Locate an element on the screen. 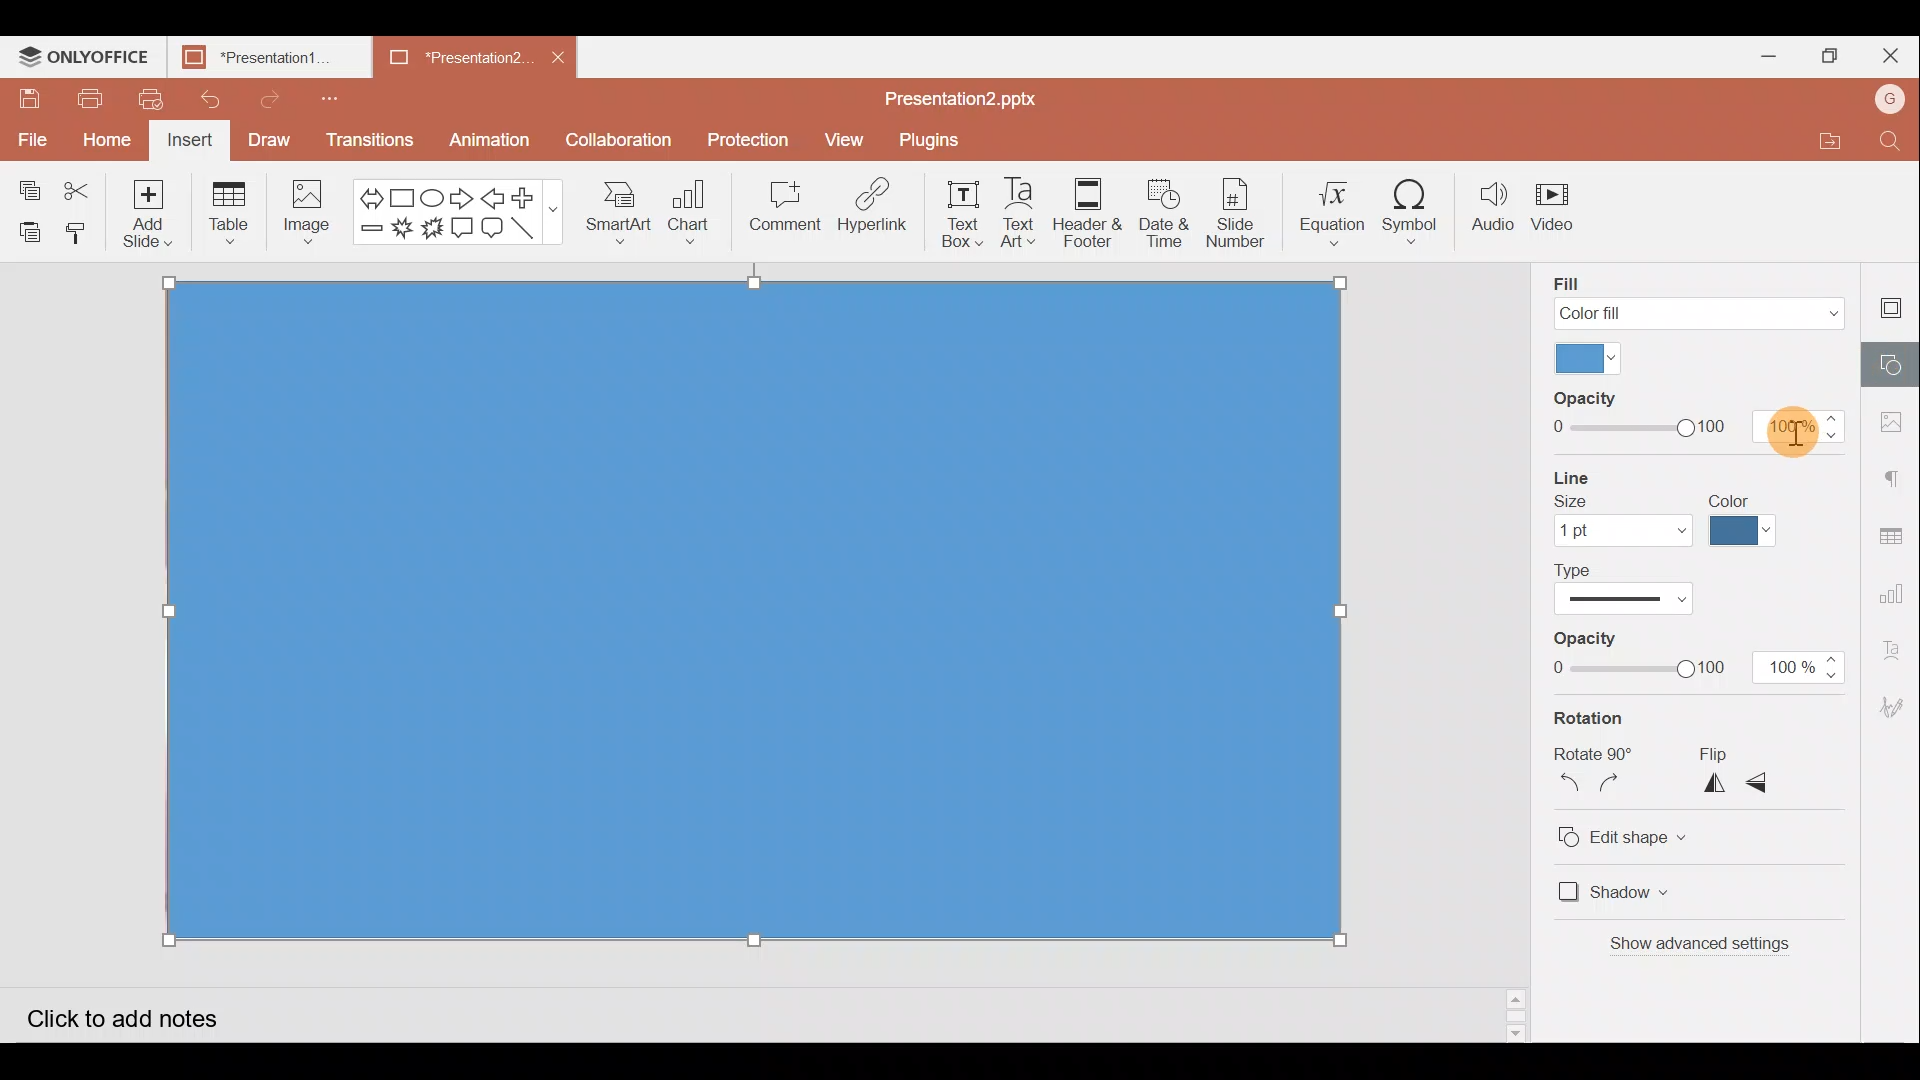 This screenshot has width=1920, height=1080. Plugins is located at coordinates (936, 140).